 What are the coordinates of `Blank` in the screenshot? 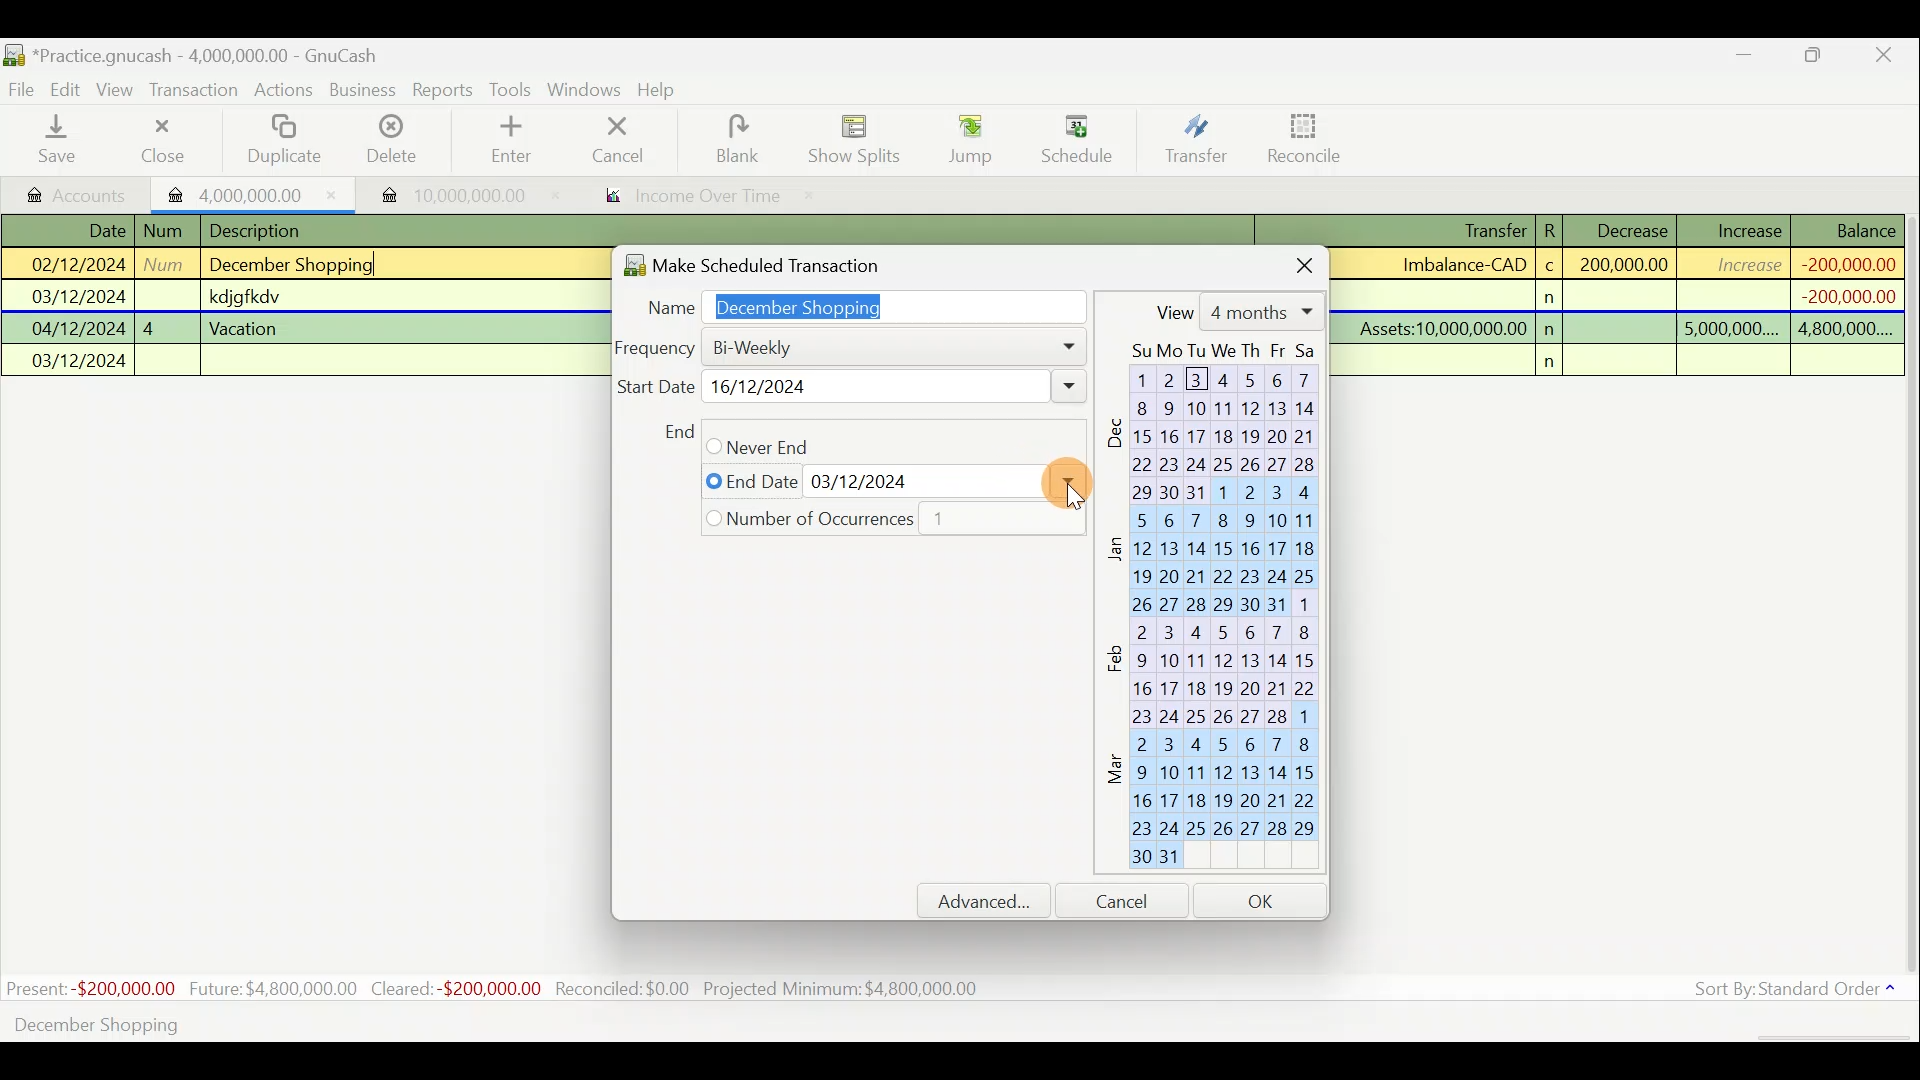 It's located at (734, 140).